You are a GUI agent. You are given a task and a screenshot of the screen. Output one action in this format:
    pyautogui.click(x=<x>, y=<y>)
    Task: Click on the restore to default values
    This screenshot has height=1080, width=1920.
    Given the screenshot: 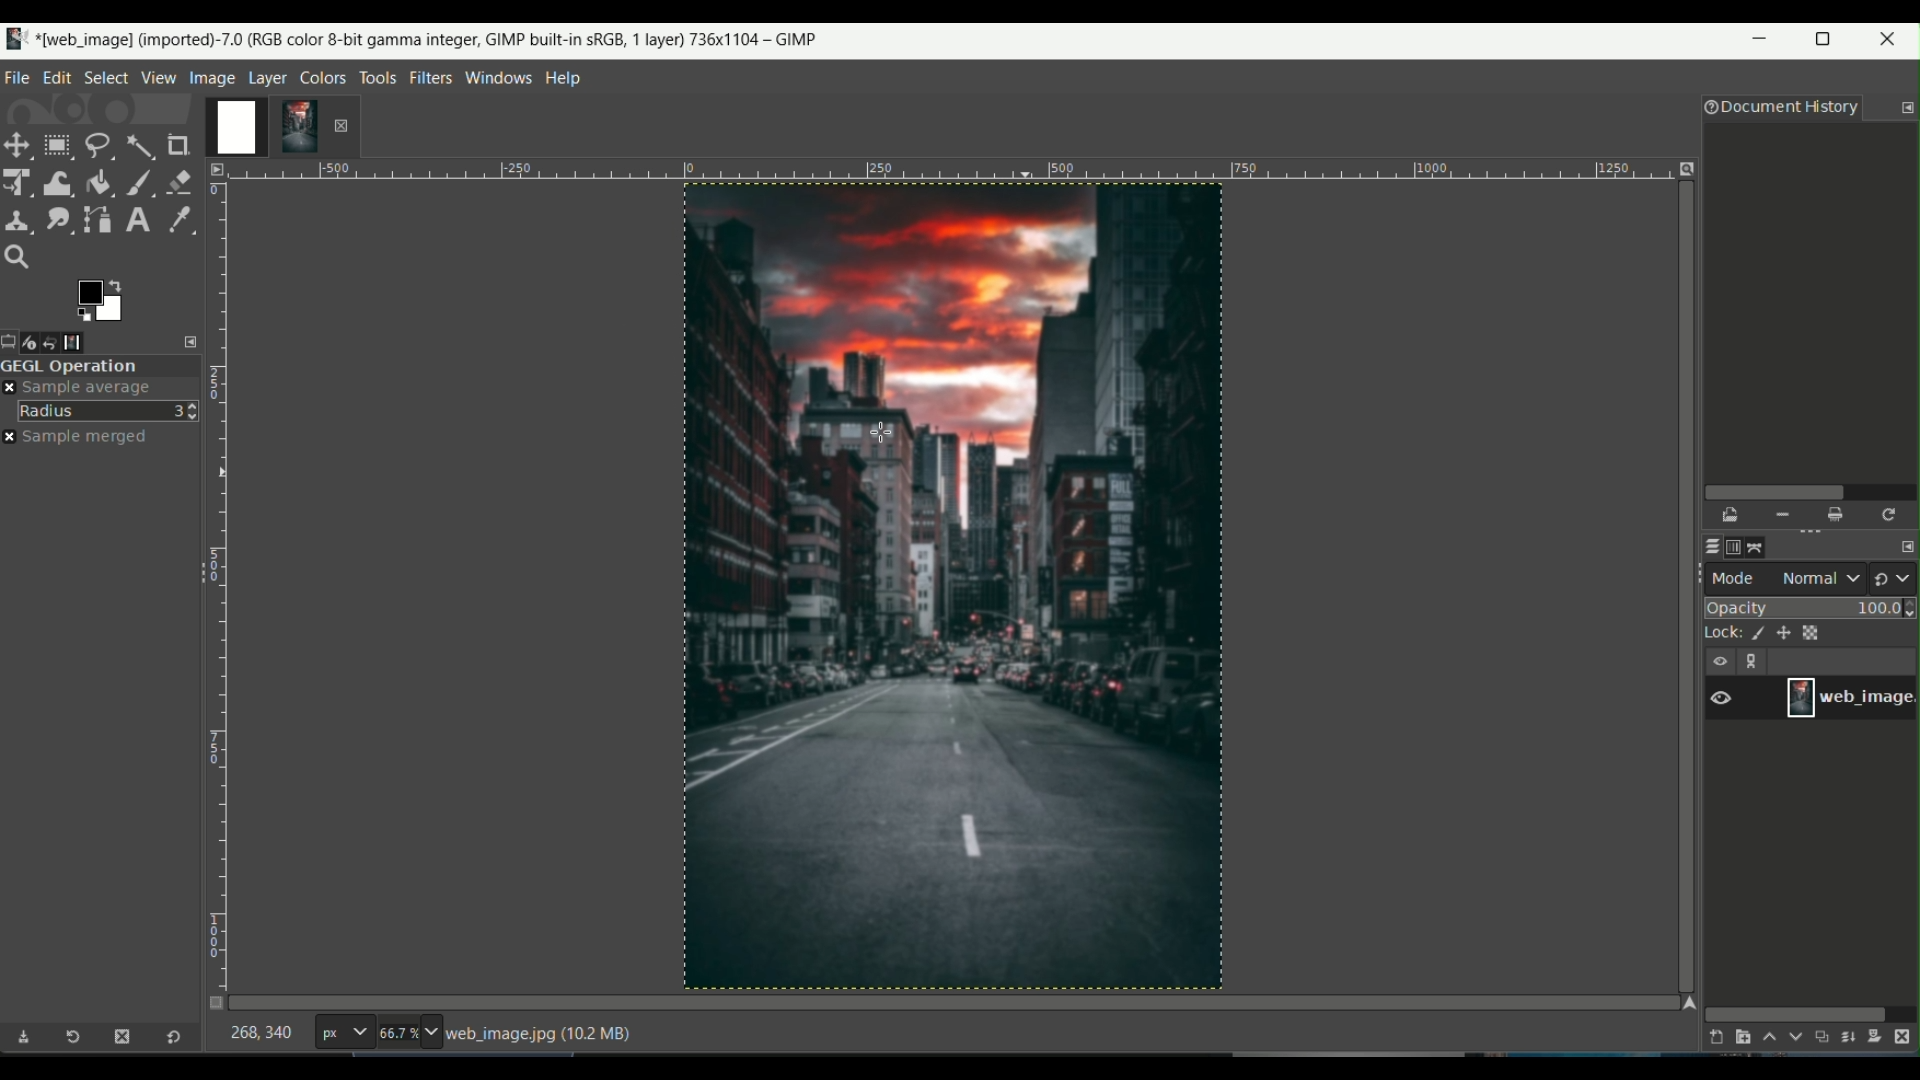 What is the action you would take?
    pyautogui.click(x=169, y=1039)
    